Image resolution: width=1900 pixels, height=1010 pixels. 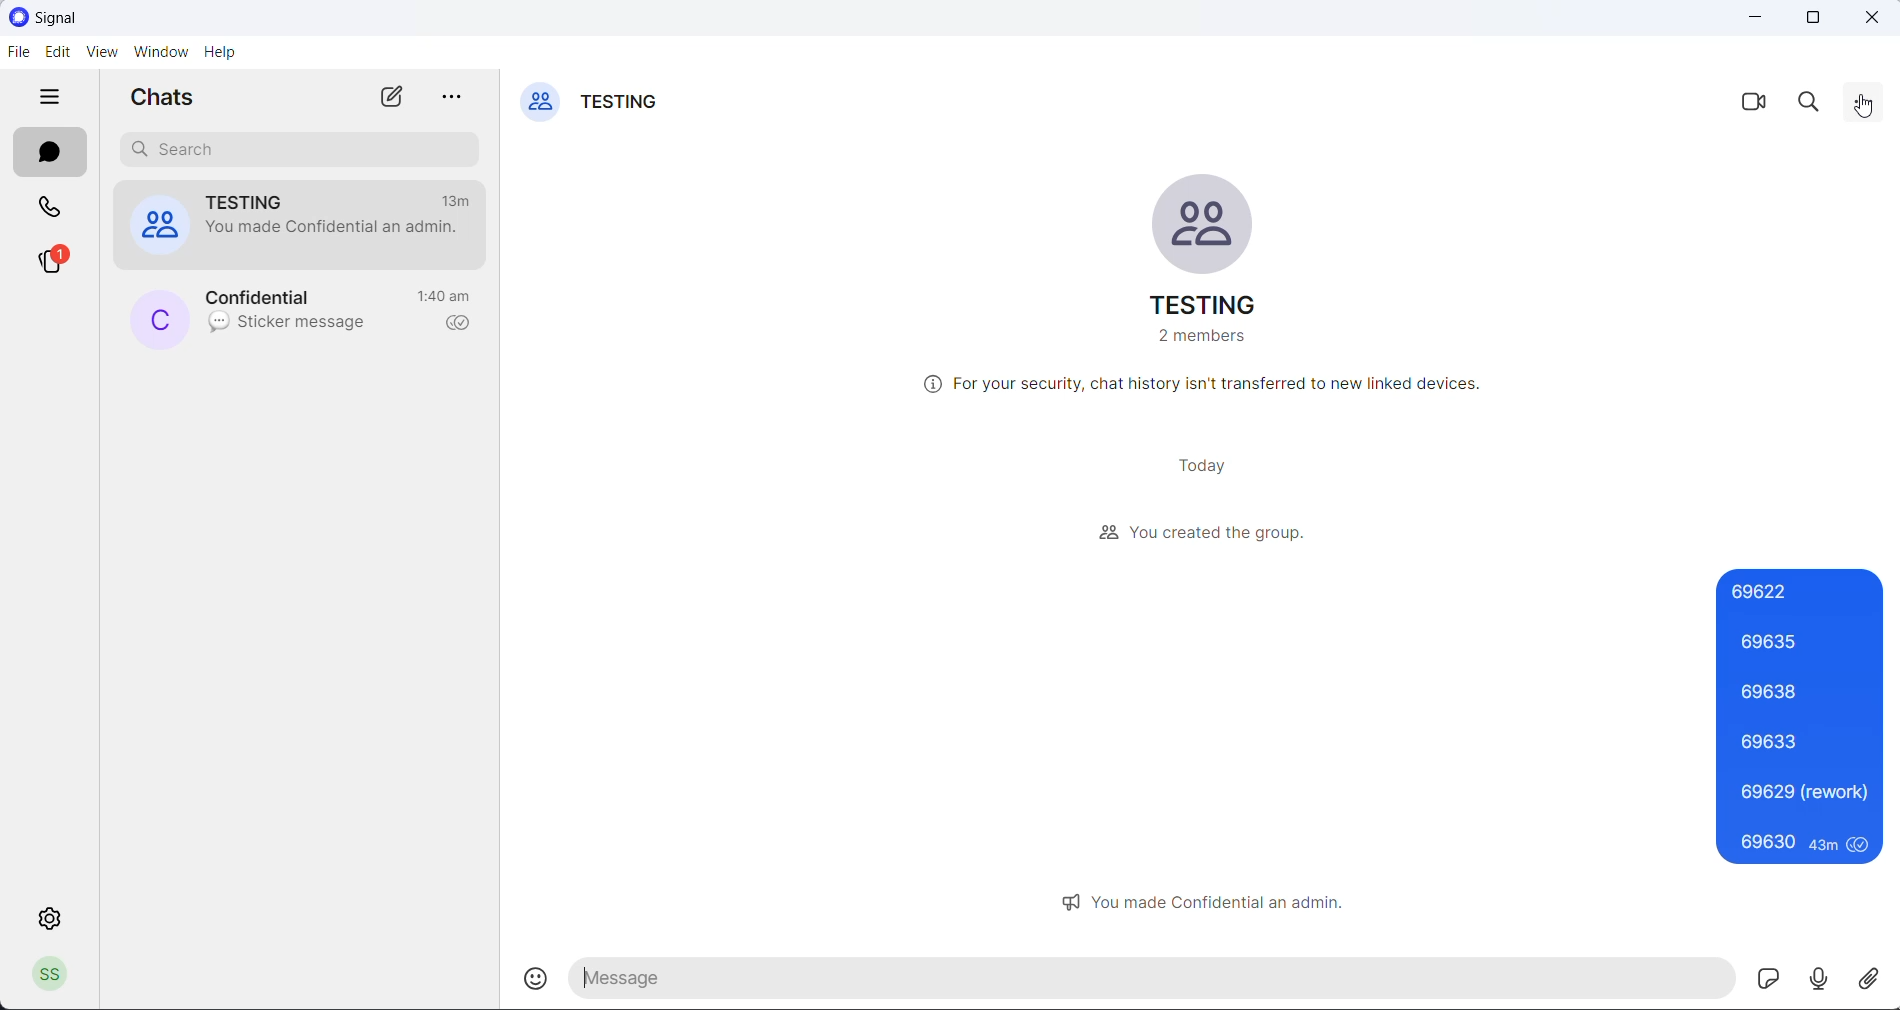 What do you see at coordinates (1155, 980) in the screenshot?
I see `message text area` at bounding box center [1155, 980].